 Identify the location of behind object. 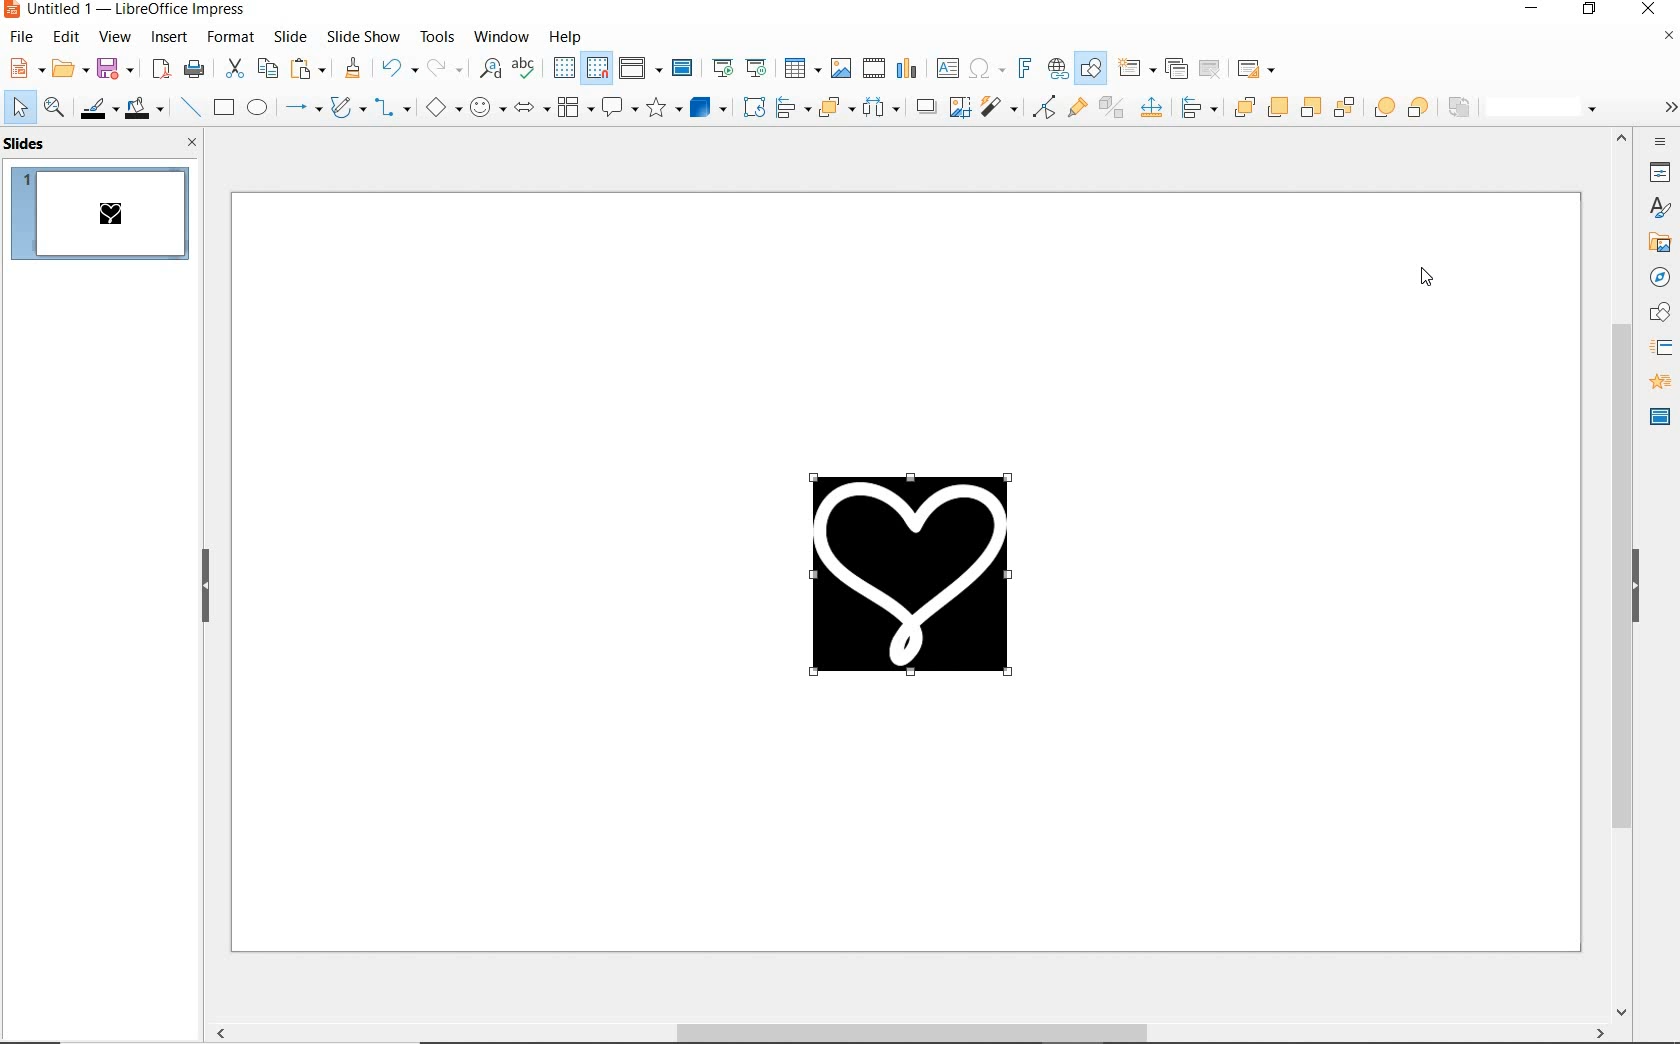
(1420, 107).